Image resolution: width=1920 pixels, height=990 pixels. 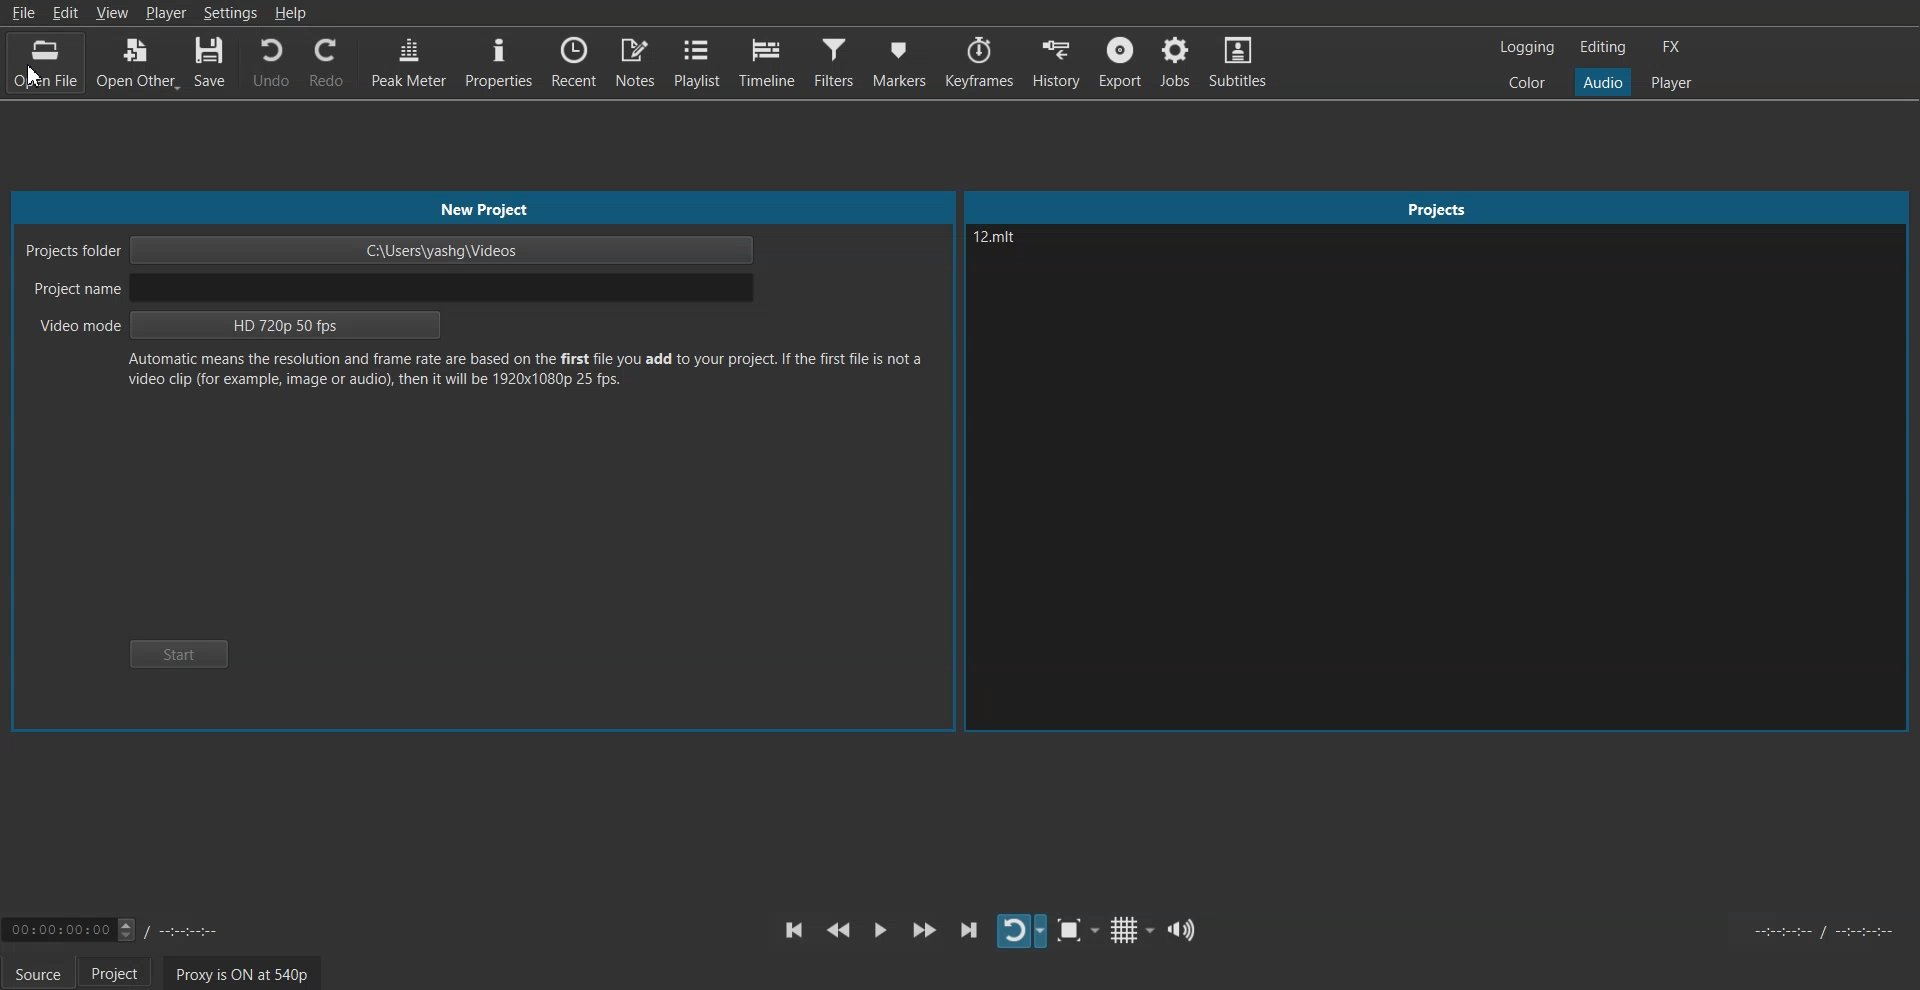 I want to click on Project, so click(x=115, y=972).